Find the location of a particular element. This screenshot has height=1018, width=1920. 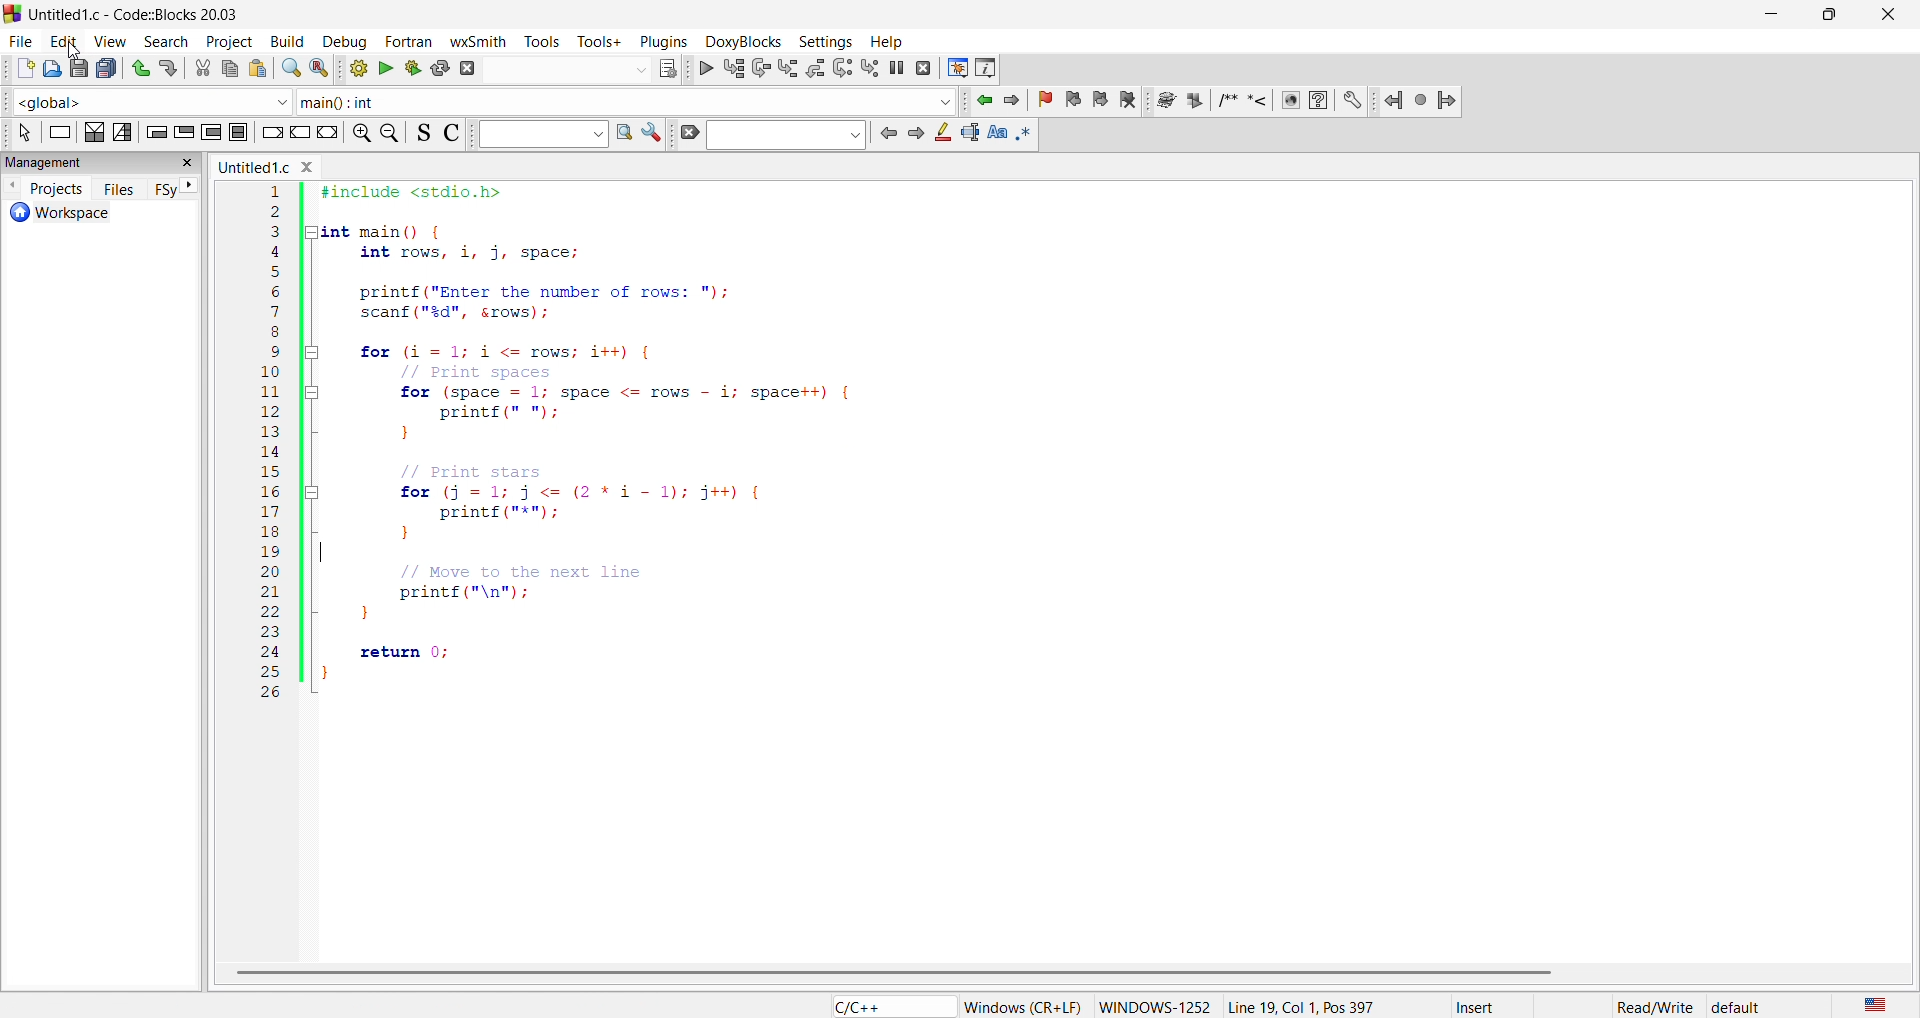

workspace is located at coordinates (92, 214).